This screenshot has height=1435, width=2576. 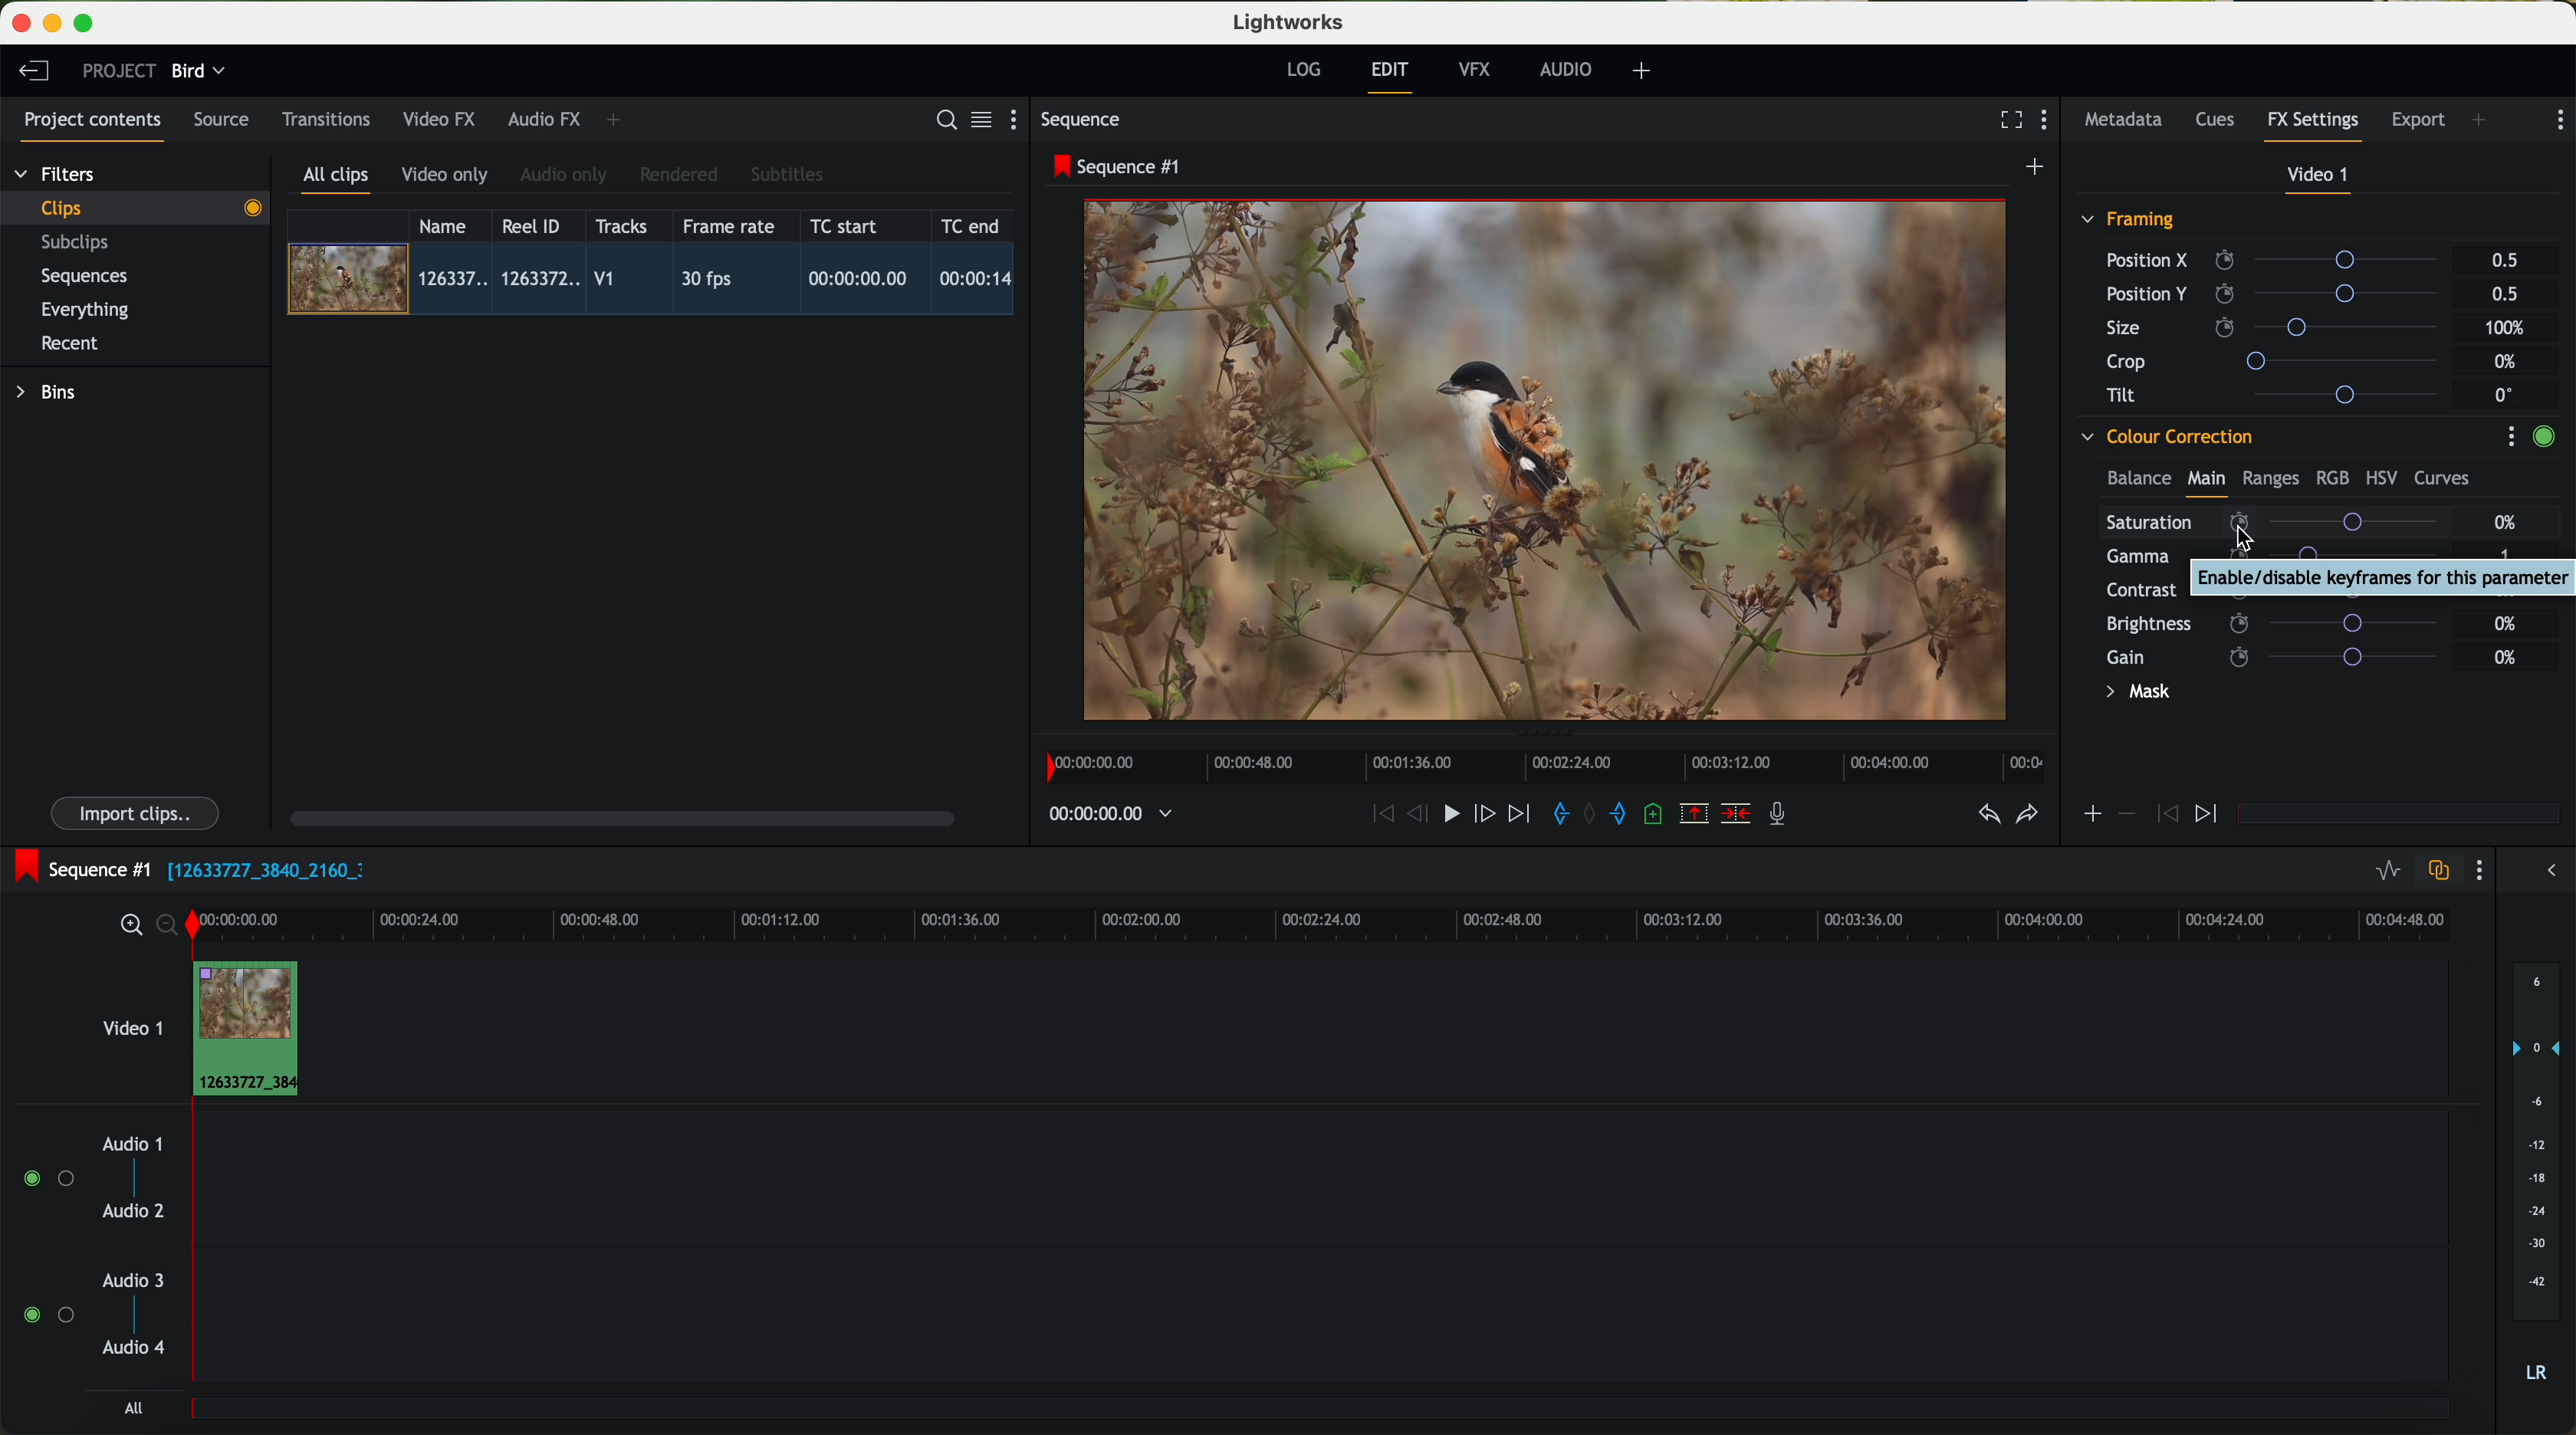 What do you see at coordinates (2477, 870) in the screenshot?
I see `show settings menu` at bounding box center [2477, 870].